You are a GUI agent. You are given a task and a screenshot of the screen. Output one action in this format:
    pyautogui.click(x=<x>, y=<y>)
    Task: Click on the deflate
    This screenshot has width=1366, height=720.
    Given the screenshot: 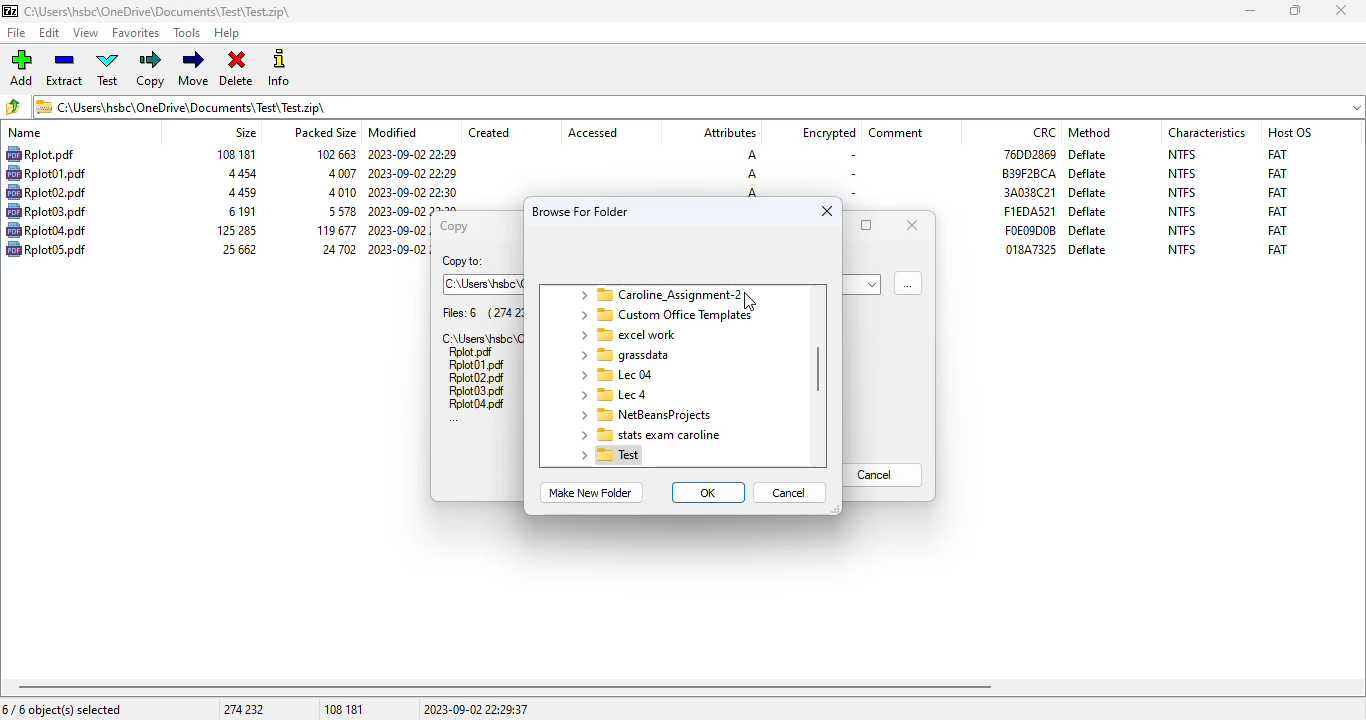 What is the action you would take?
    pyautogui.click(x=1089, y=230)
    